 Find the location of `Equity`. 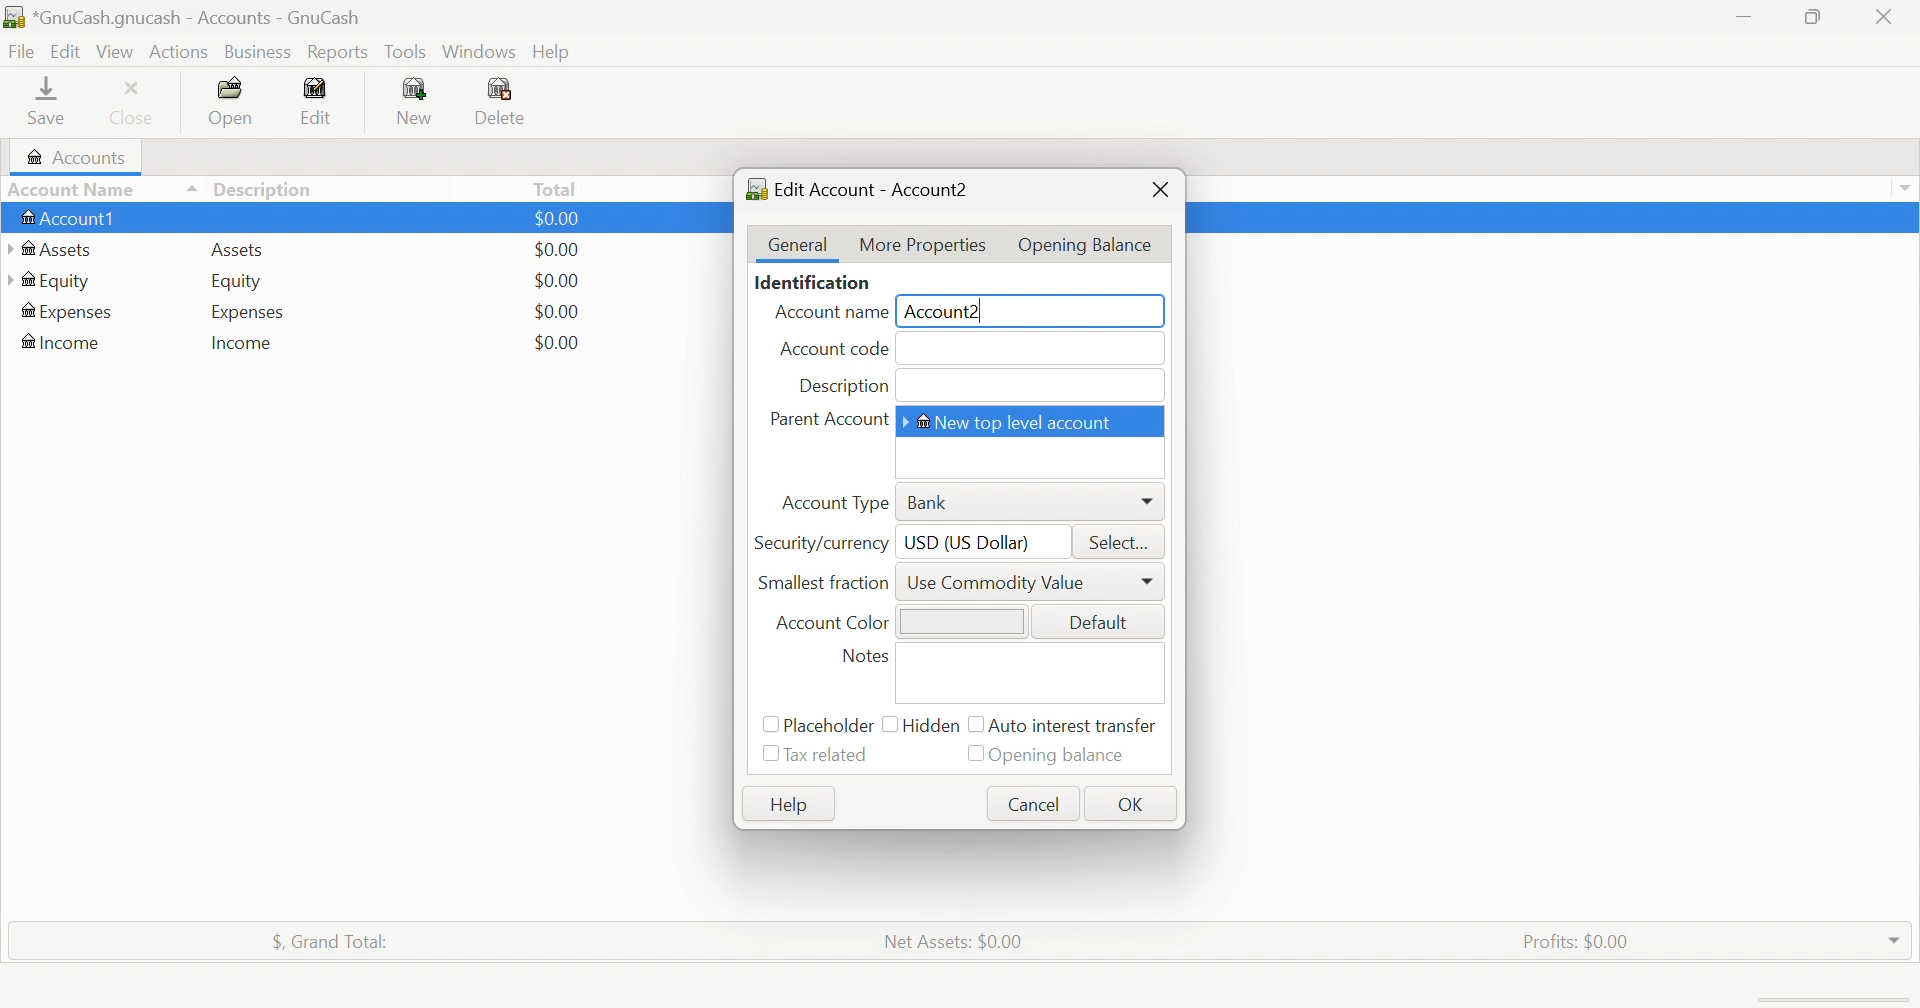

Equity is located at coordinates (238, 284).